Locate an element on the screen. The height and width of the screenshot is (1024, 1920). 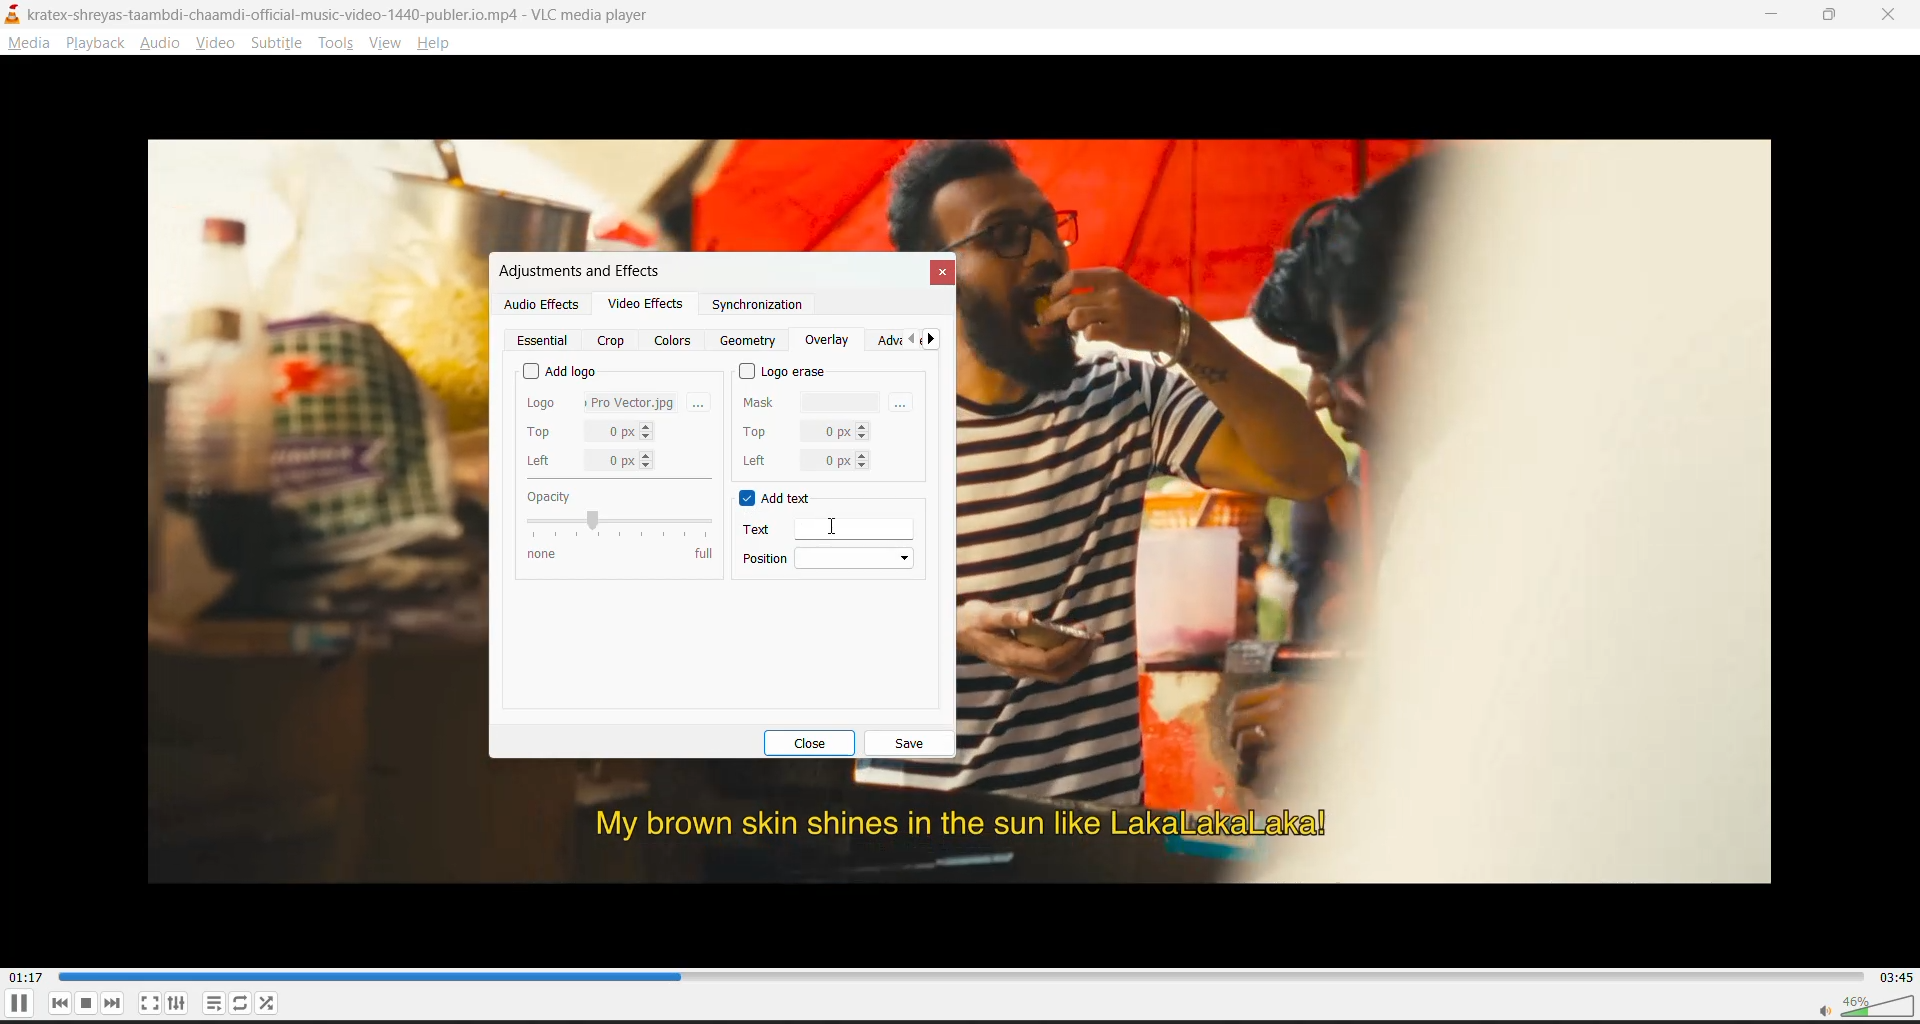
maximize is located at coordinates (1836, 17).